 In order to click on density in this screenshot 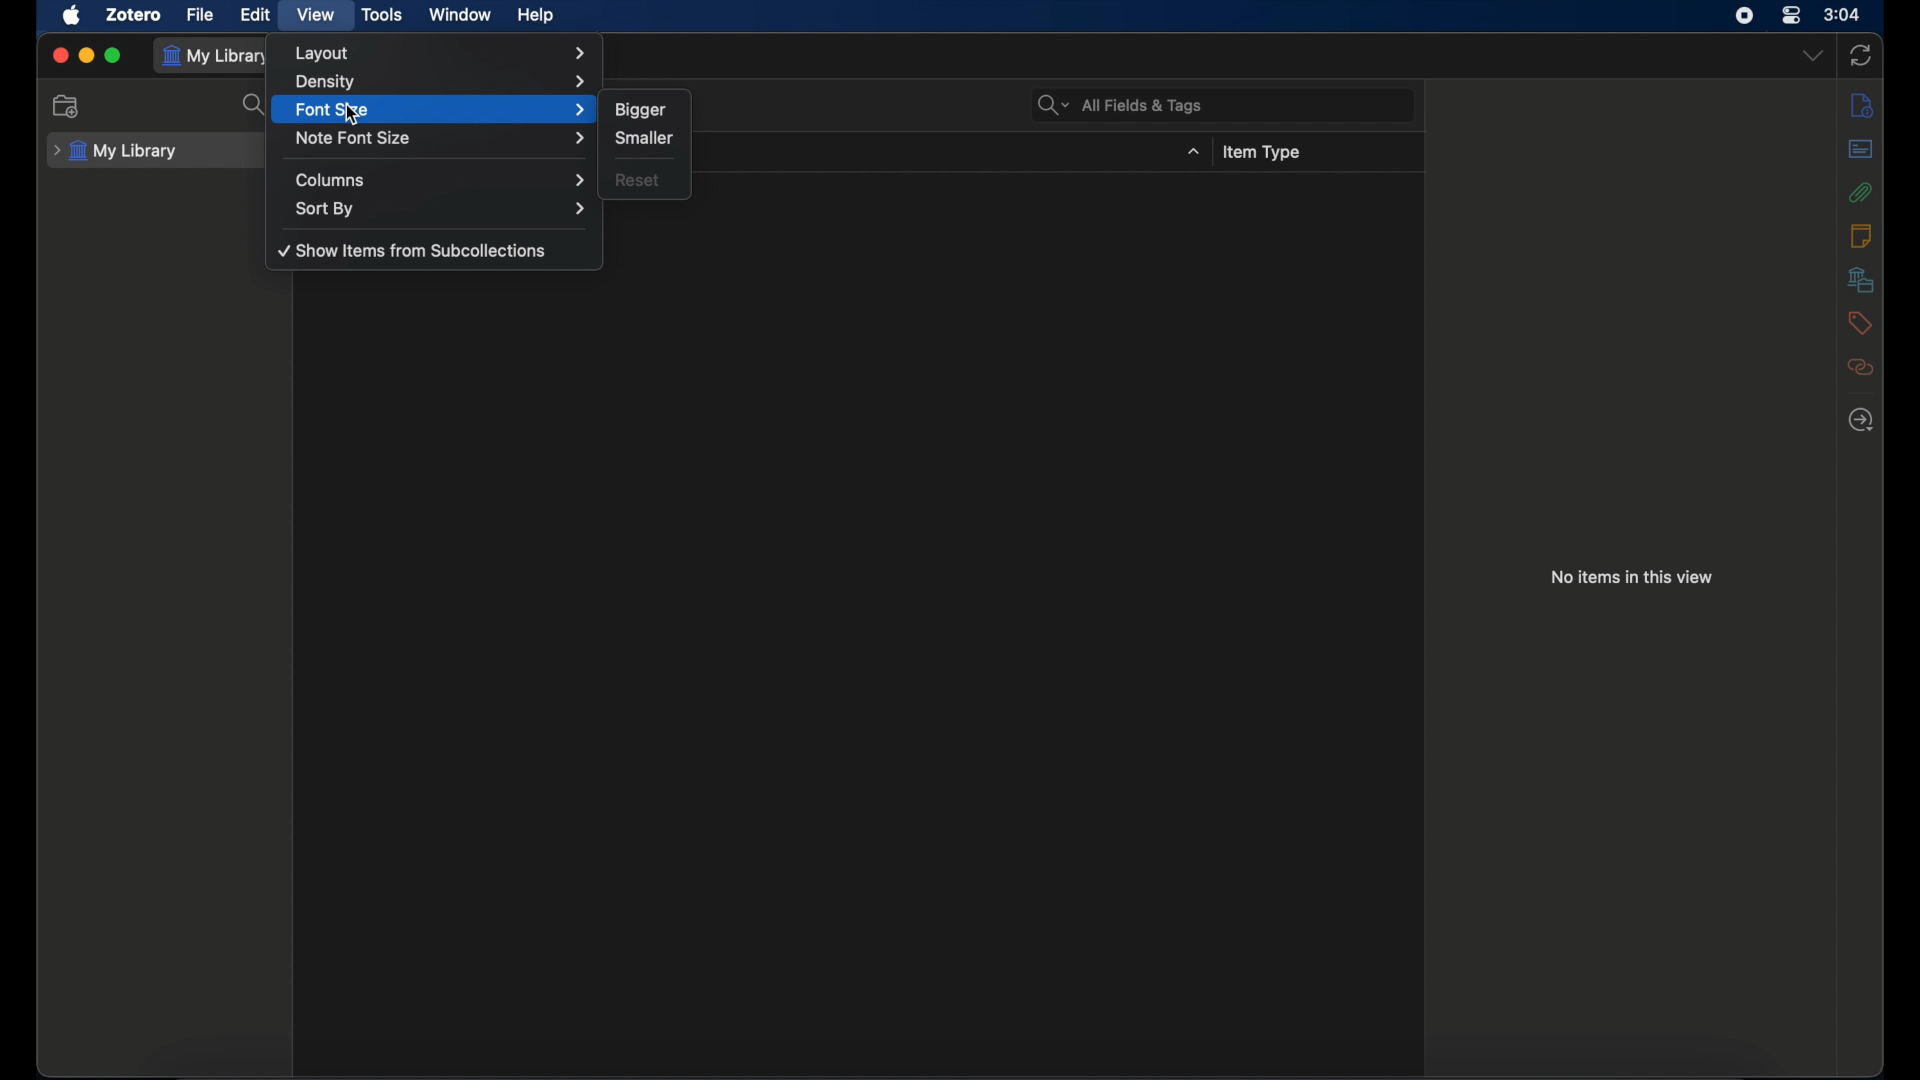, I will do `click(442, 82)`.